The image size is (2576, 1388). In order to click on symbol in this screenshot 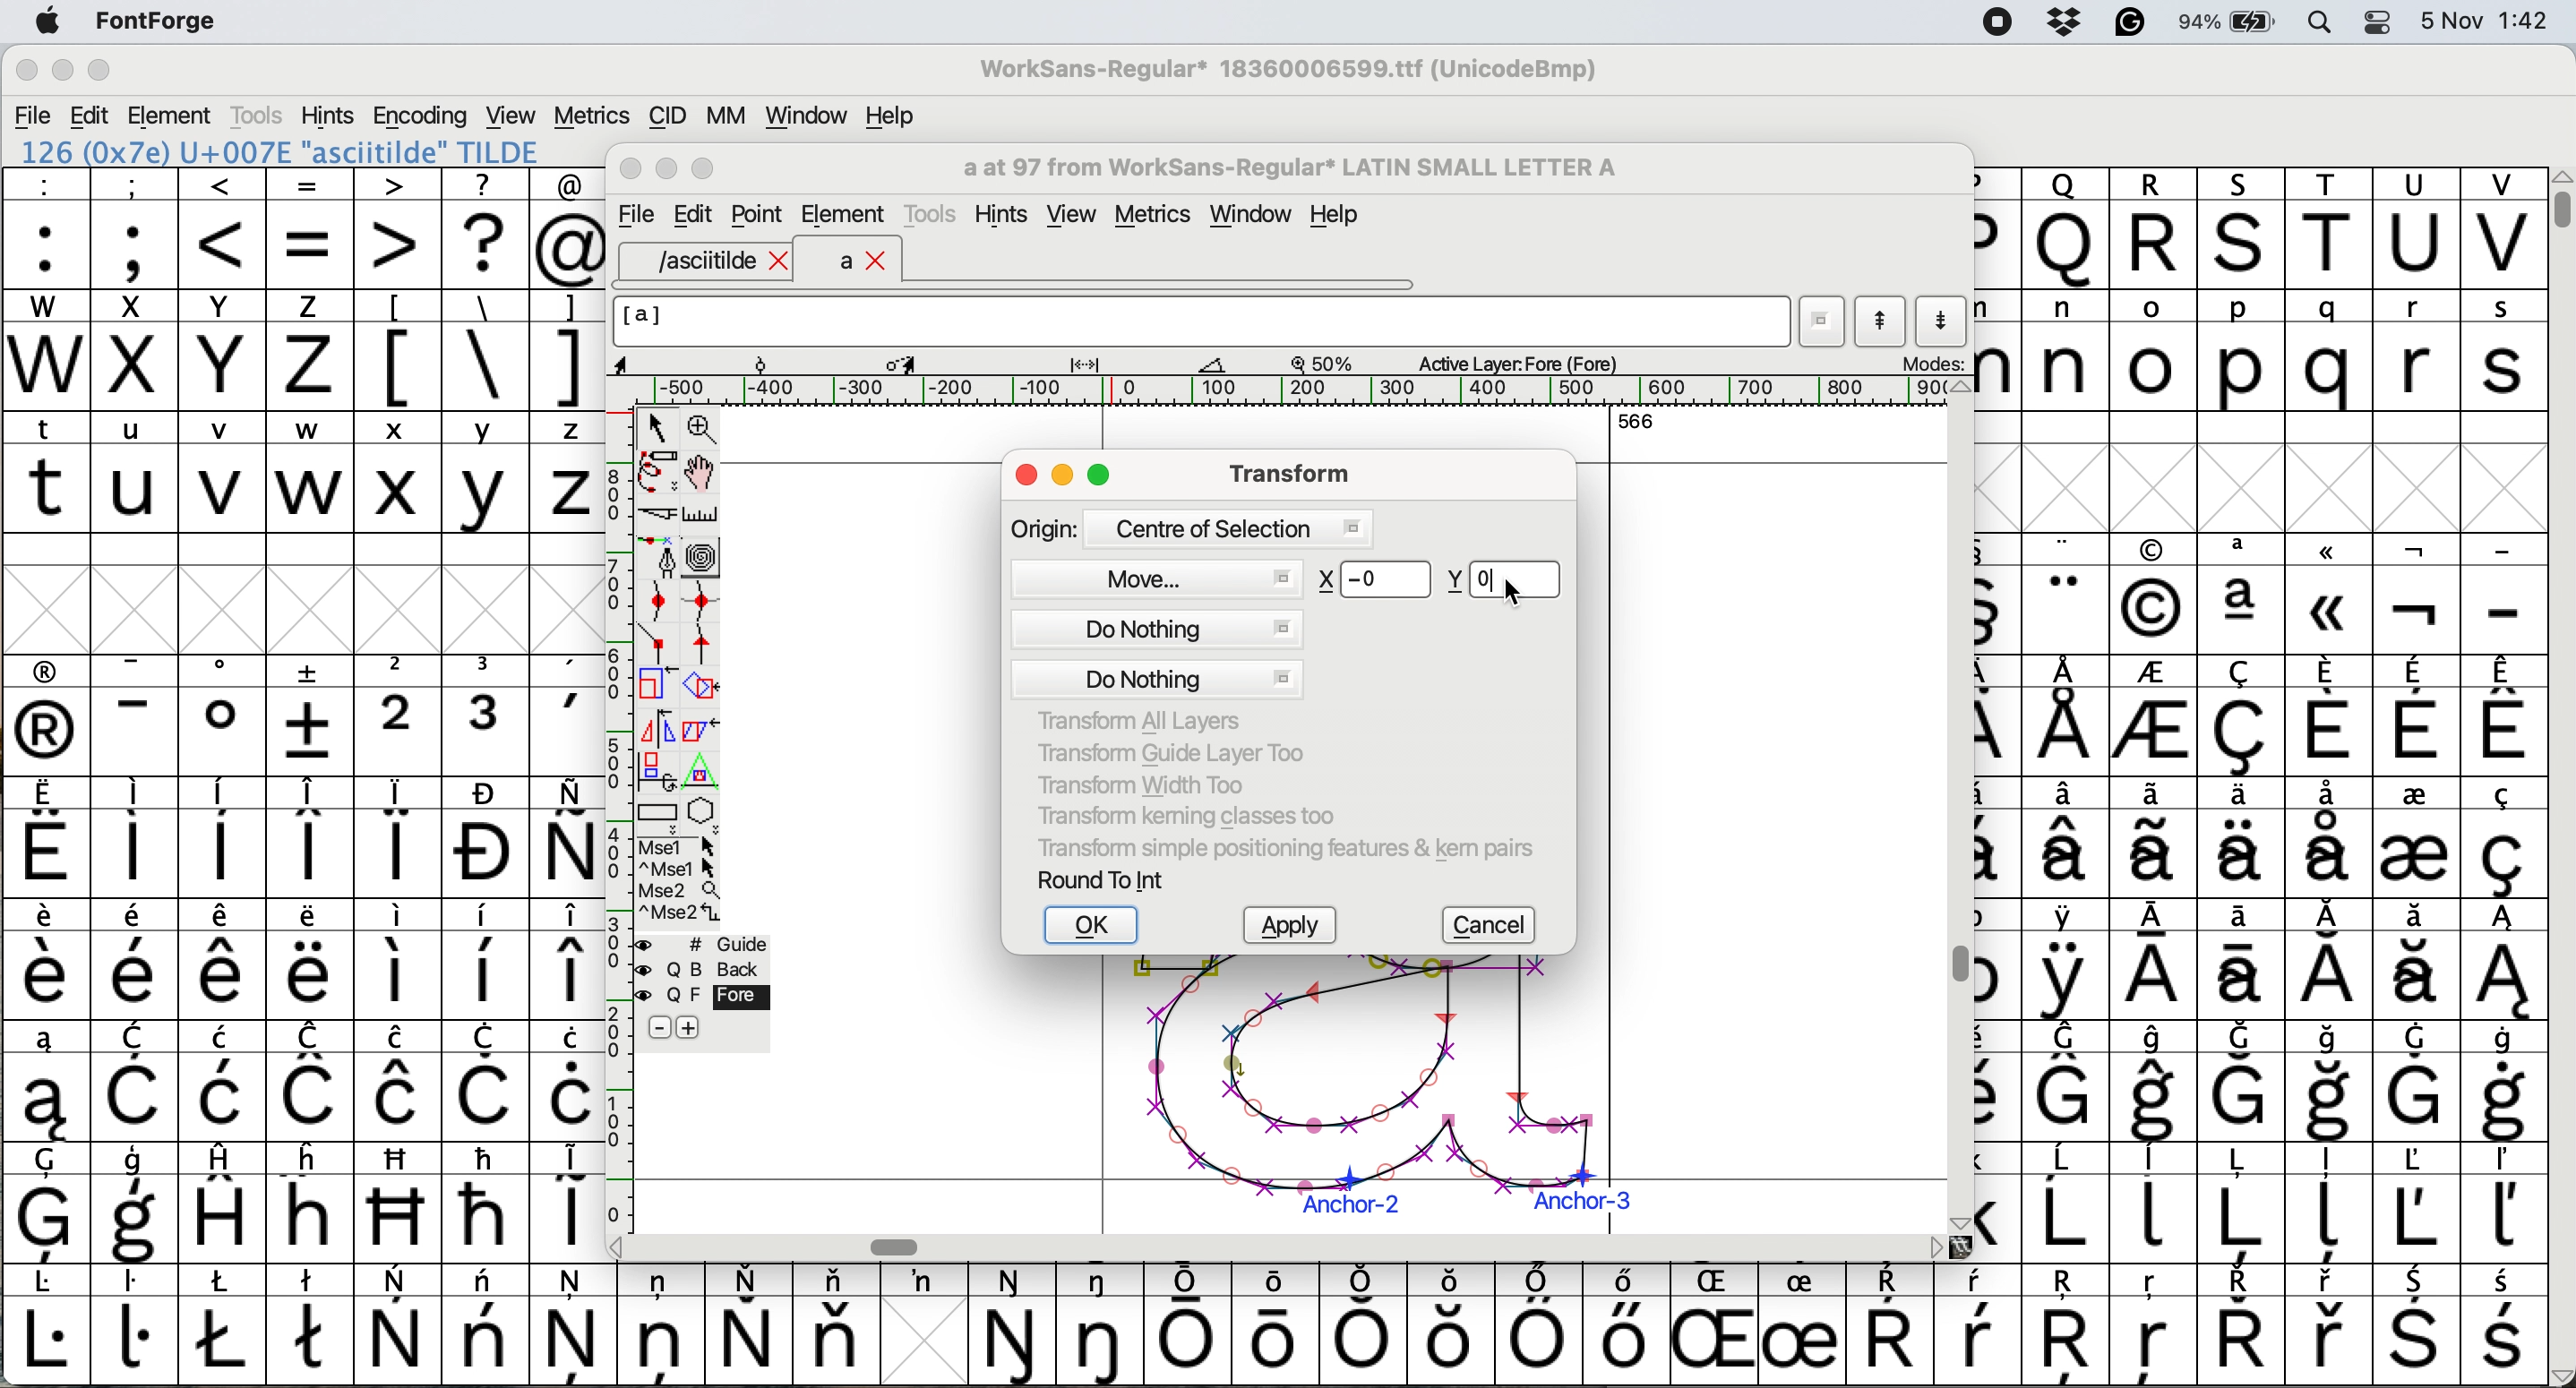, I will do `click(1368, 1323)`.